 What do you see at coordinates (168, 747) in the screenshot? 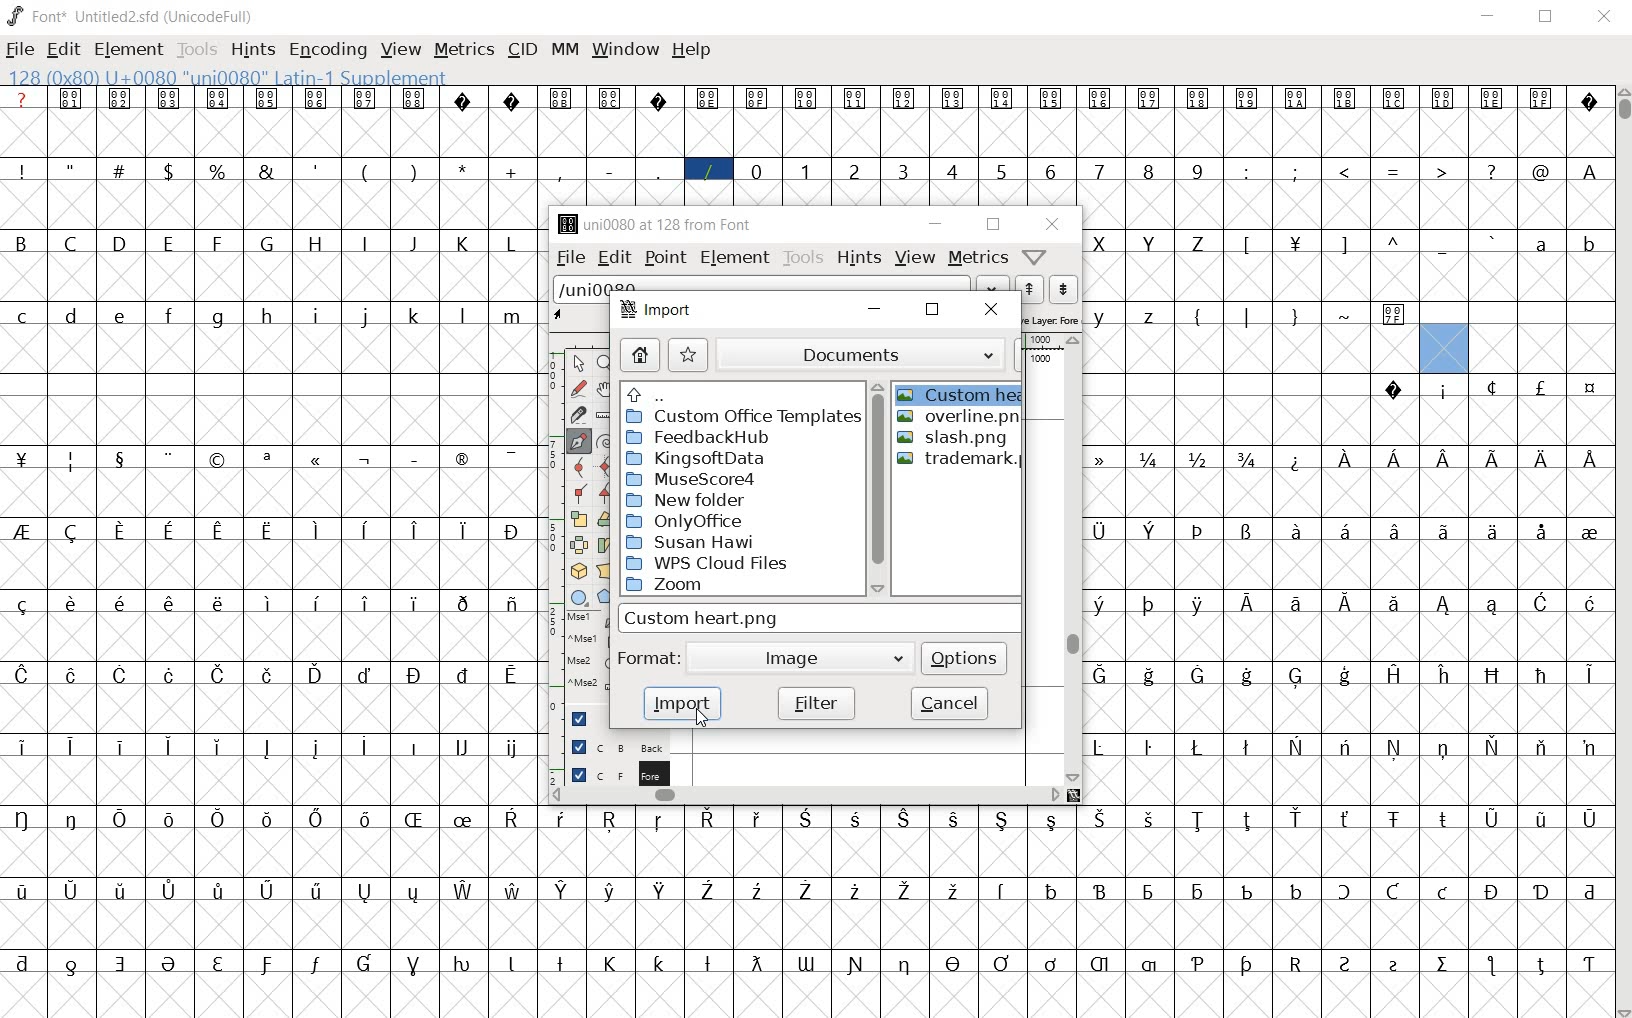
I see `glyph` at bounding box center [168, 747].